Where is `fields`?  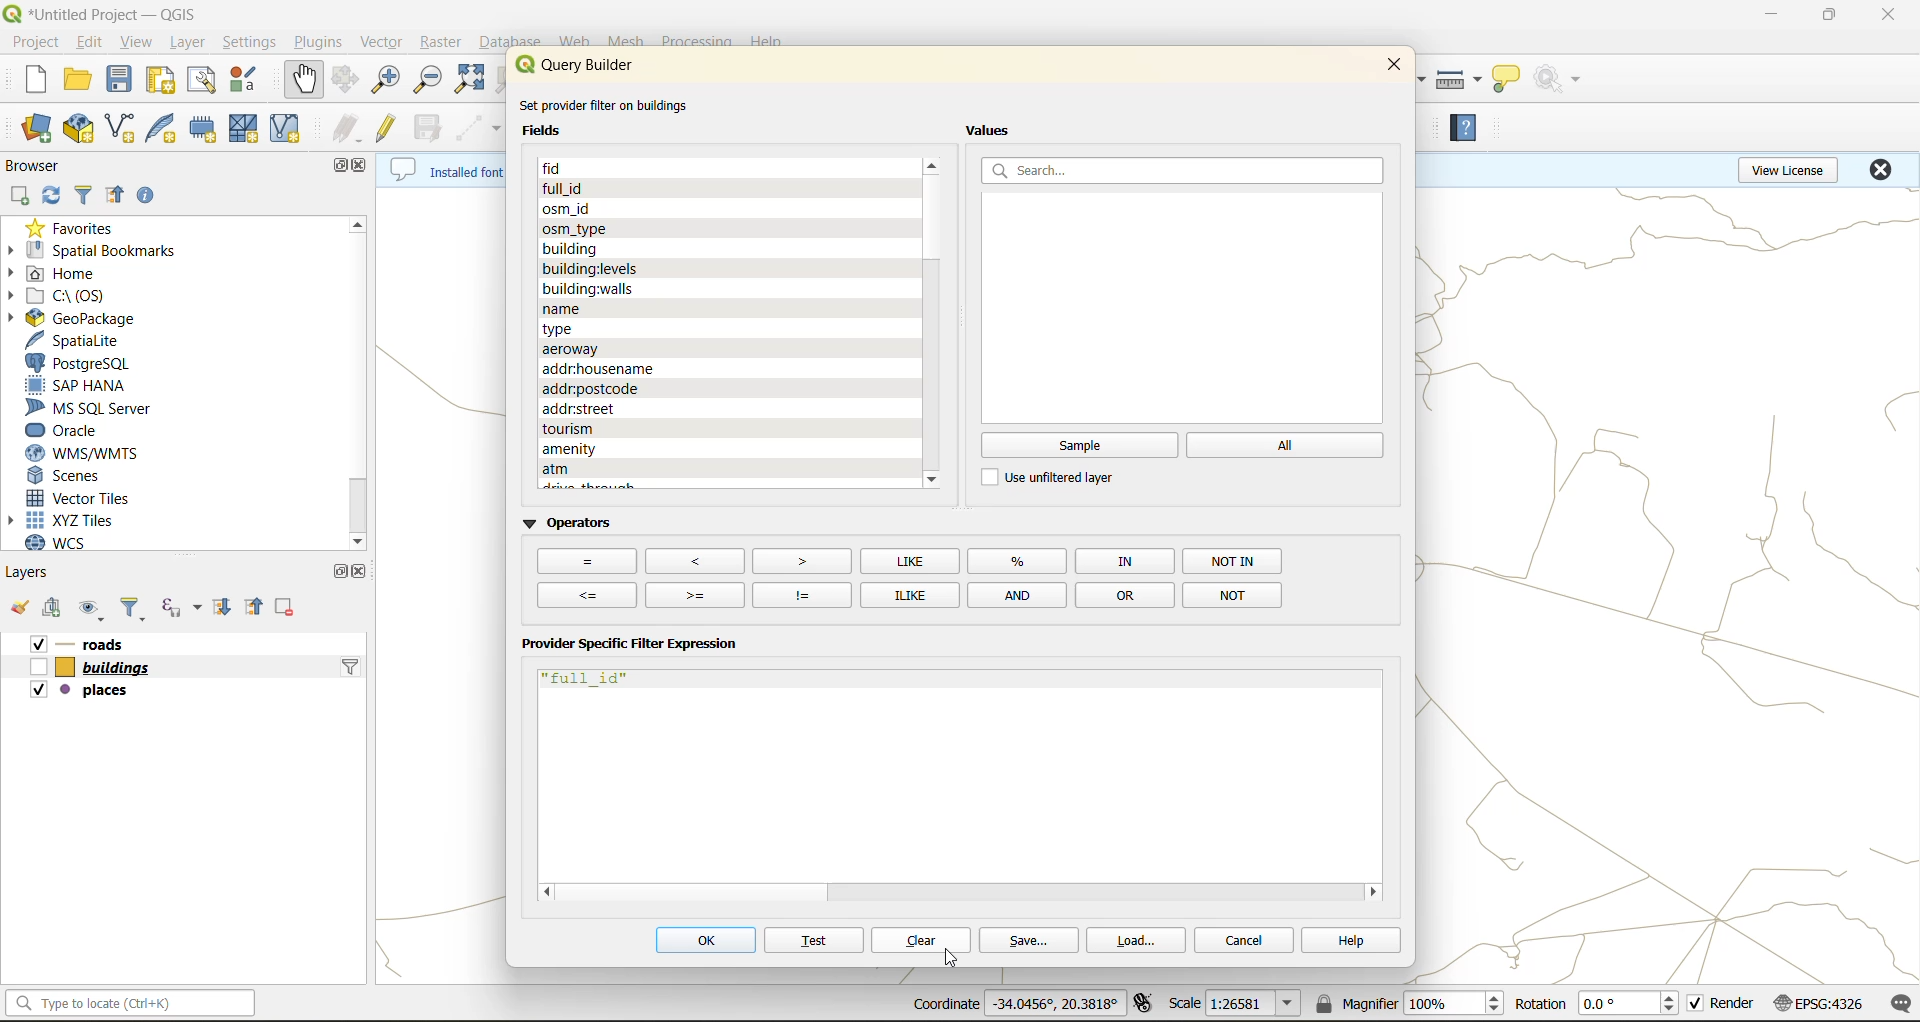
fields is located at coordinates (569, 206).